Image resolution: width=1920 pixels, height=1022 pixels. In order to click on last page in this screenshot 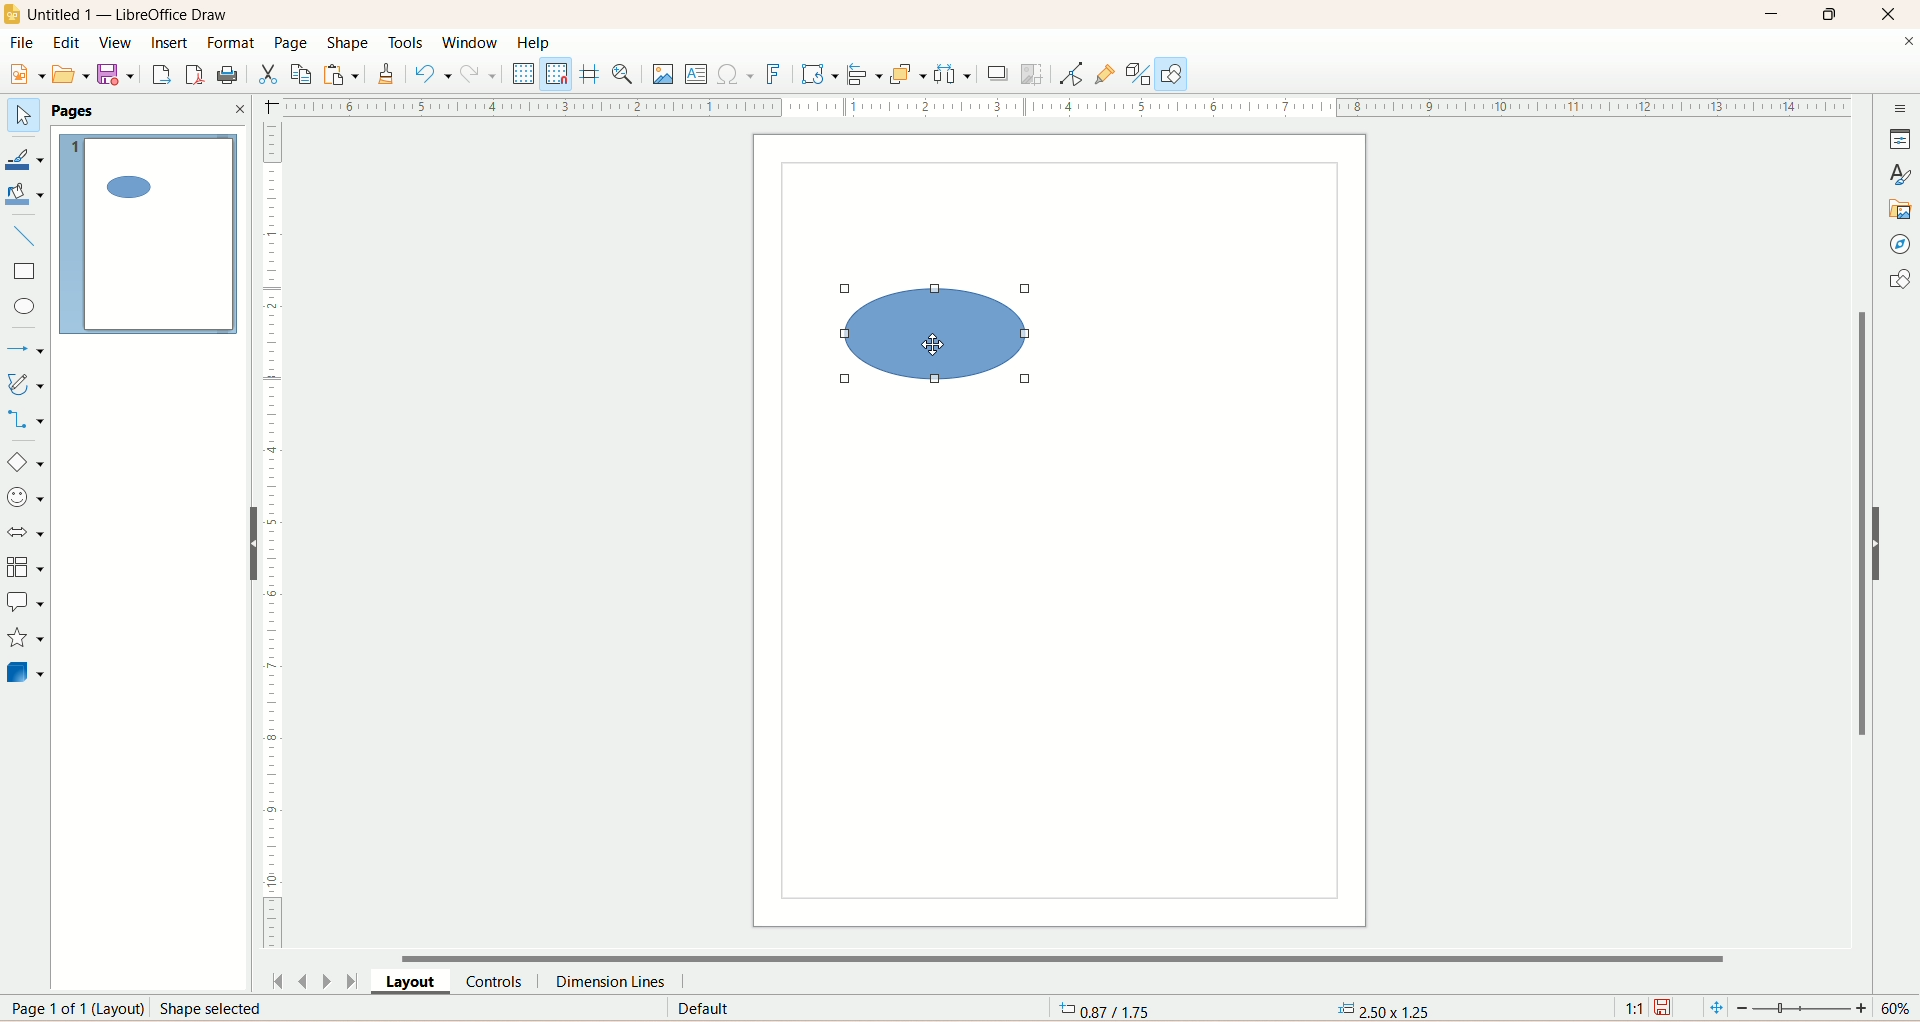, I will do `click(358, 981)`.